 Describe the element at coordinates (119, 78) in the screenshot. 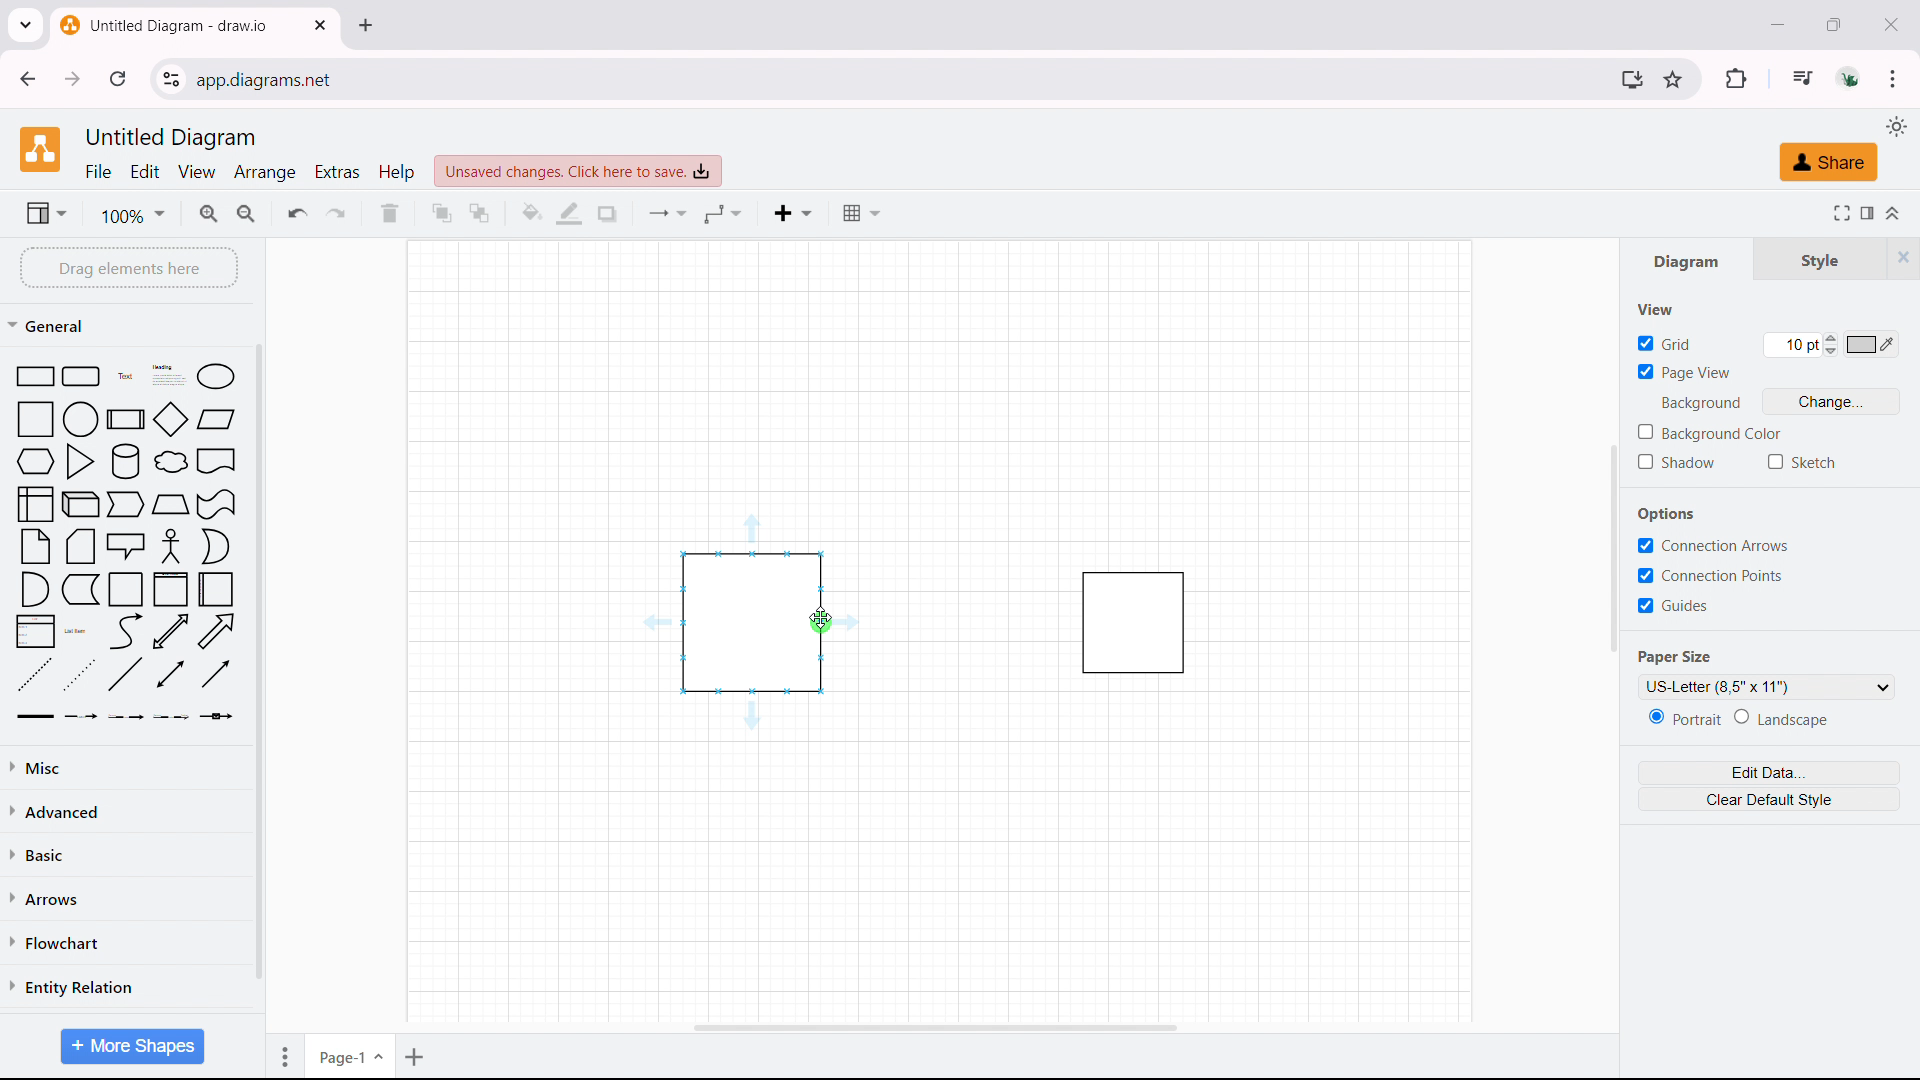

I see `refresh this page` at that location.